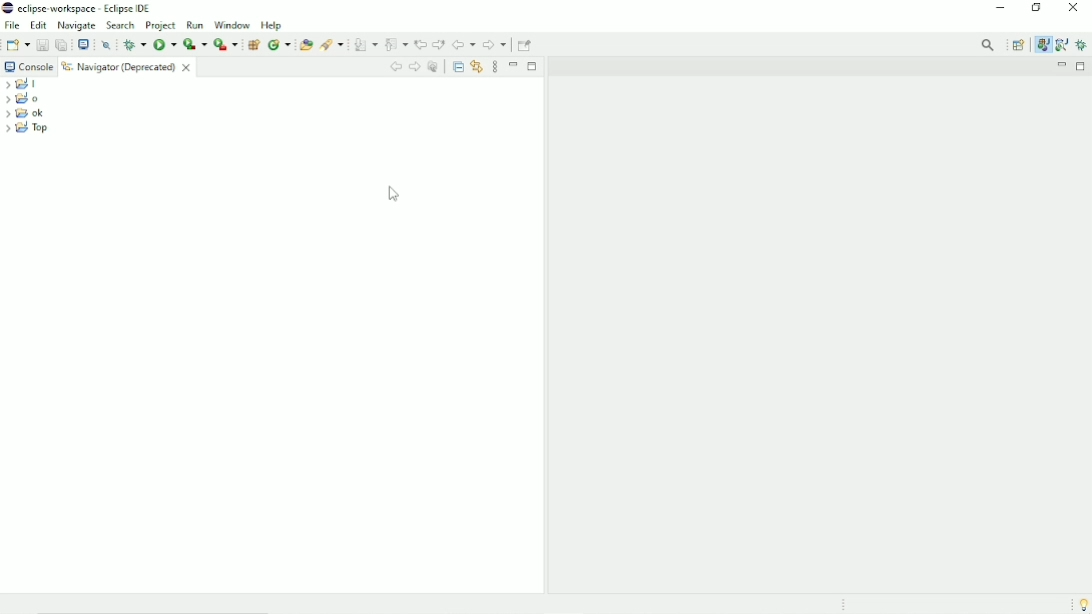 The image size is (1092, 614). I want to click on Top, so click(27, 129).